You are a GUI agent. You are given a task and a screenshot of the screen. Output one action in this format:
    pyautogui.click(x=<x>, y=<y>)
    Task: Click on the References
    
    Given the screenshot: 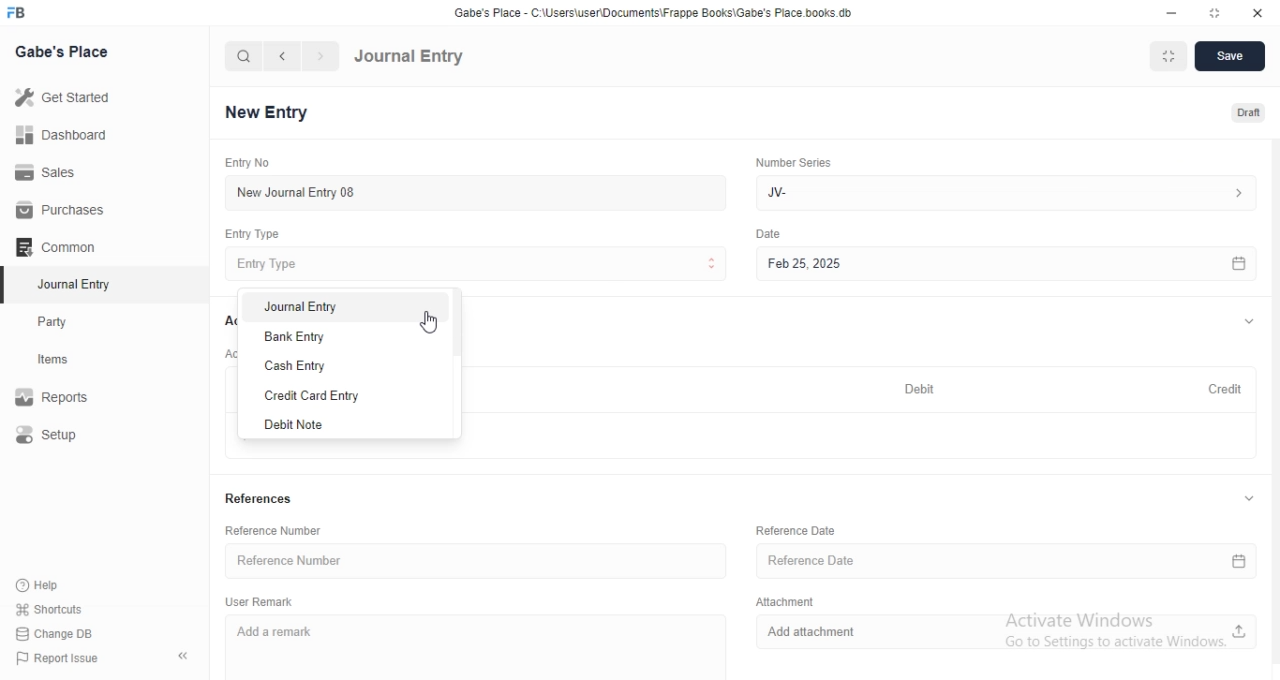 What is the action you would take?
    pyautogui.click(x=259, y=498)
    